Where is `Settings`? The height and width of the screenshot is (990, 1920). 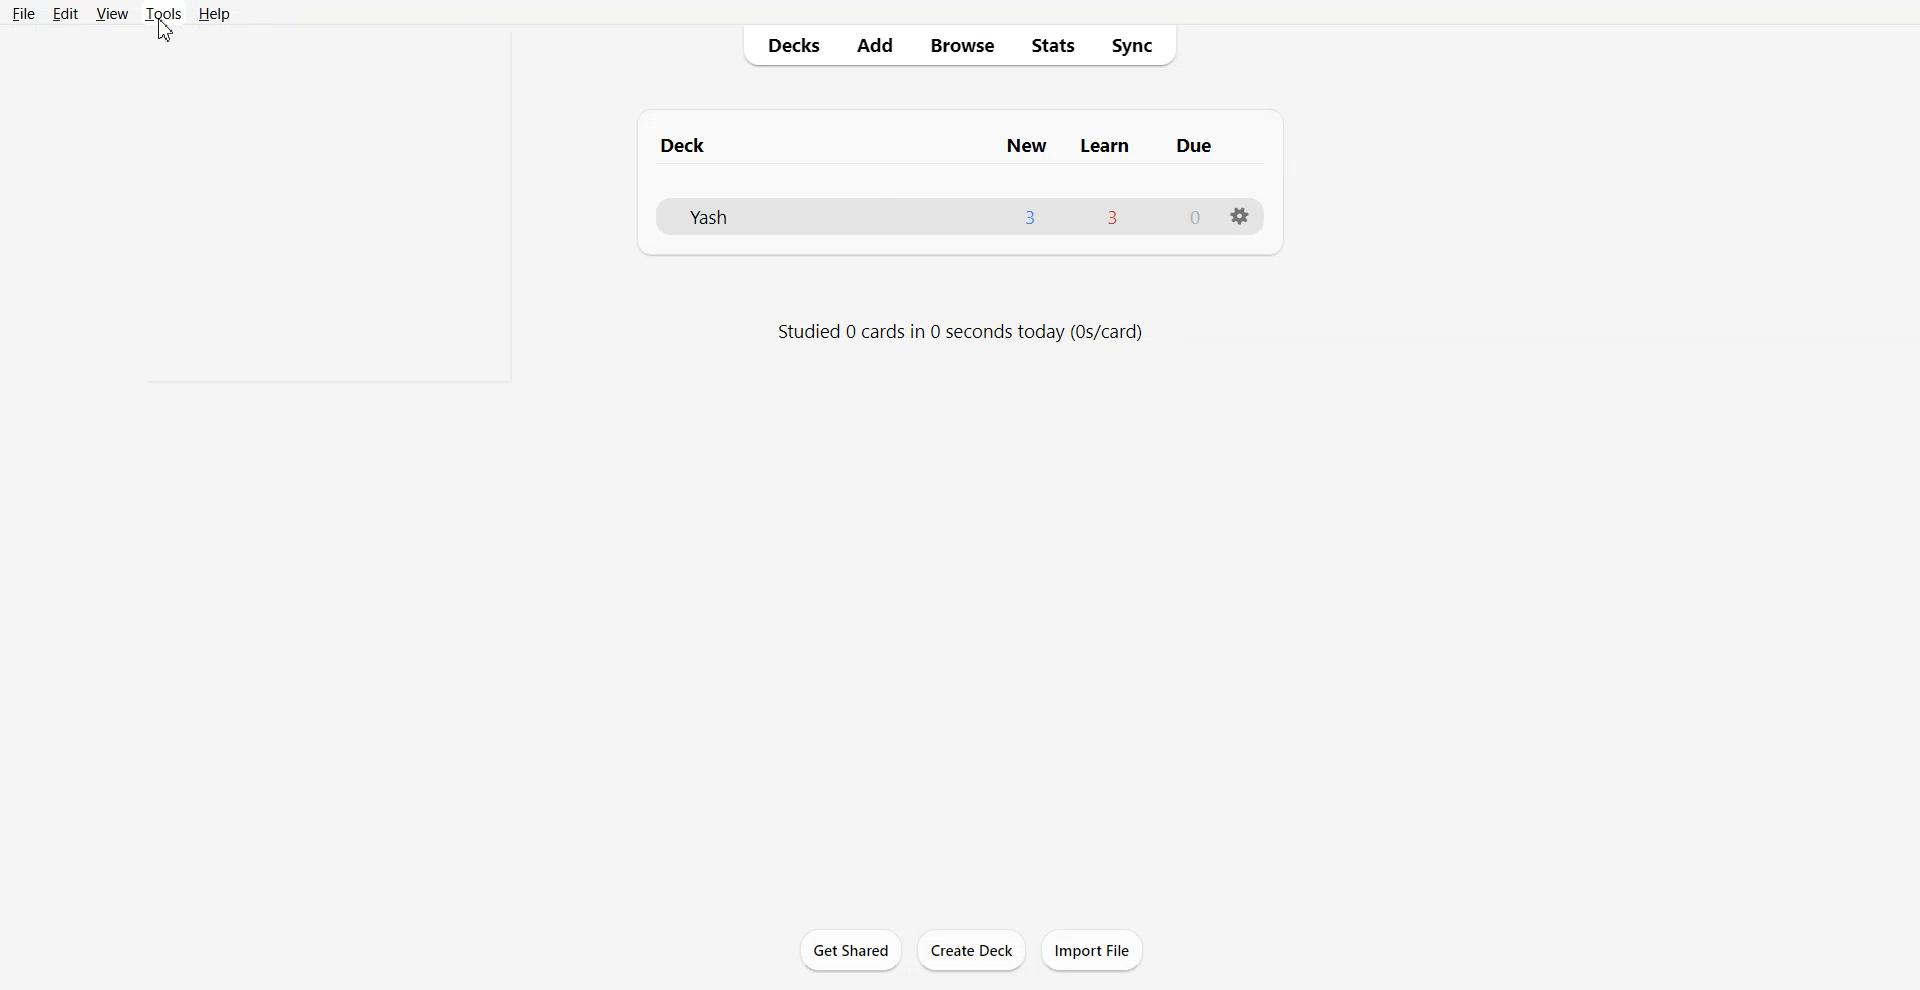
Settings is located at coordinates (1239, 217).